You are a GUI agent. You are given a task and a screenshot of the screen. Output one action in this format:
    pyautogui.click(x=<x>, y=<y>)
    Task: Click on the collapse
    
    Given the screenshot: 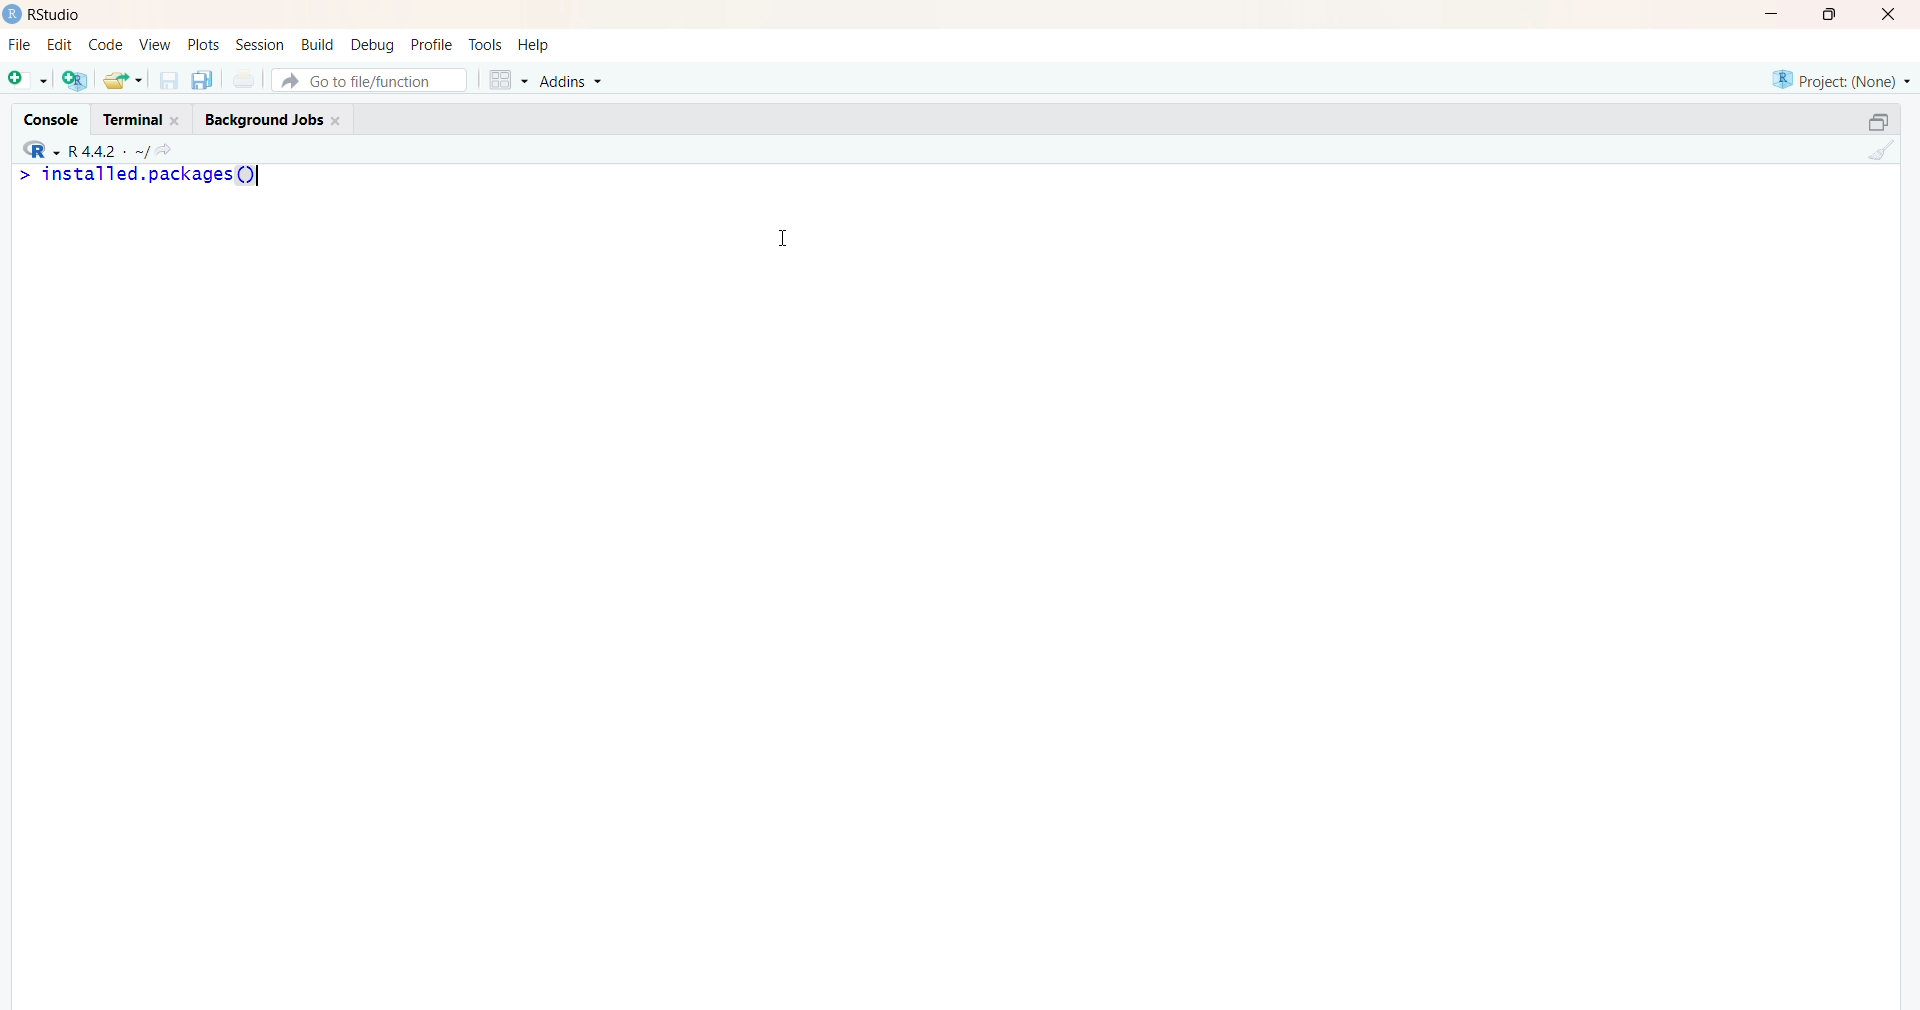 What is the action you would take?
    pyautogui.click(x=1870, y=124)
    